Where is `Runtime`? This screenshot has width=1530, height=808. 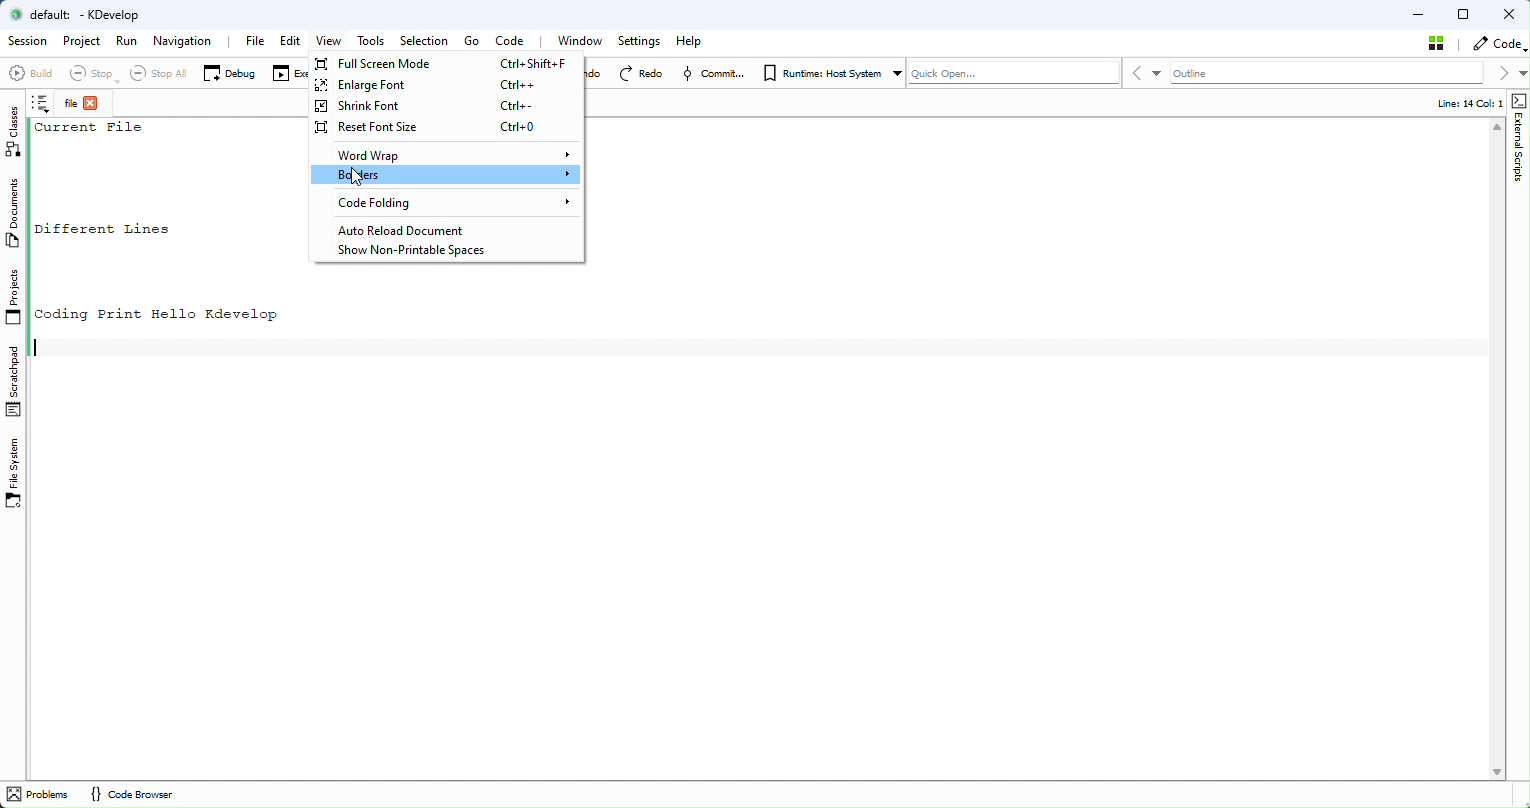
Runtime is located at coordinates (829, 71).